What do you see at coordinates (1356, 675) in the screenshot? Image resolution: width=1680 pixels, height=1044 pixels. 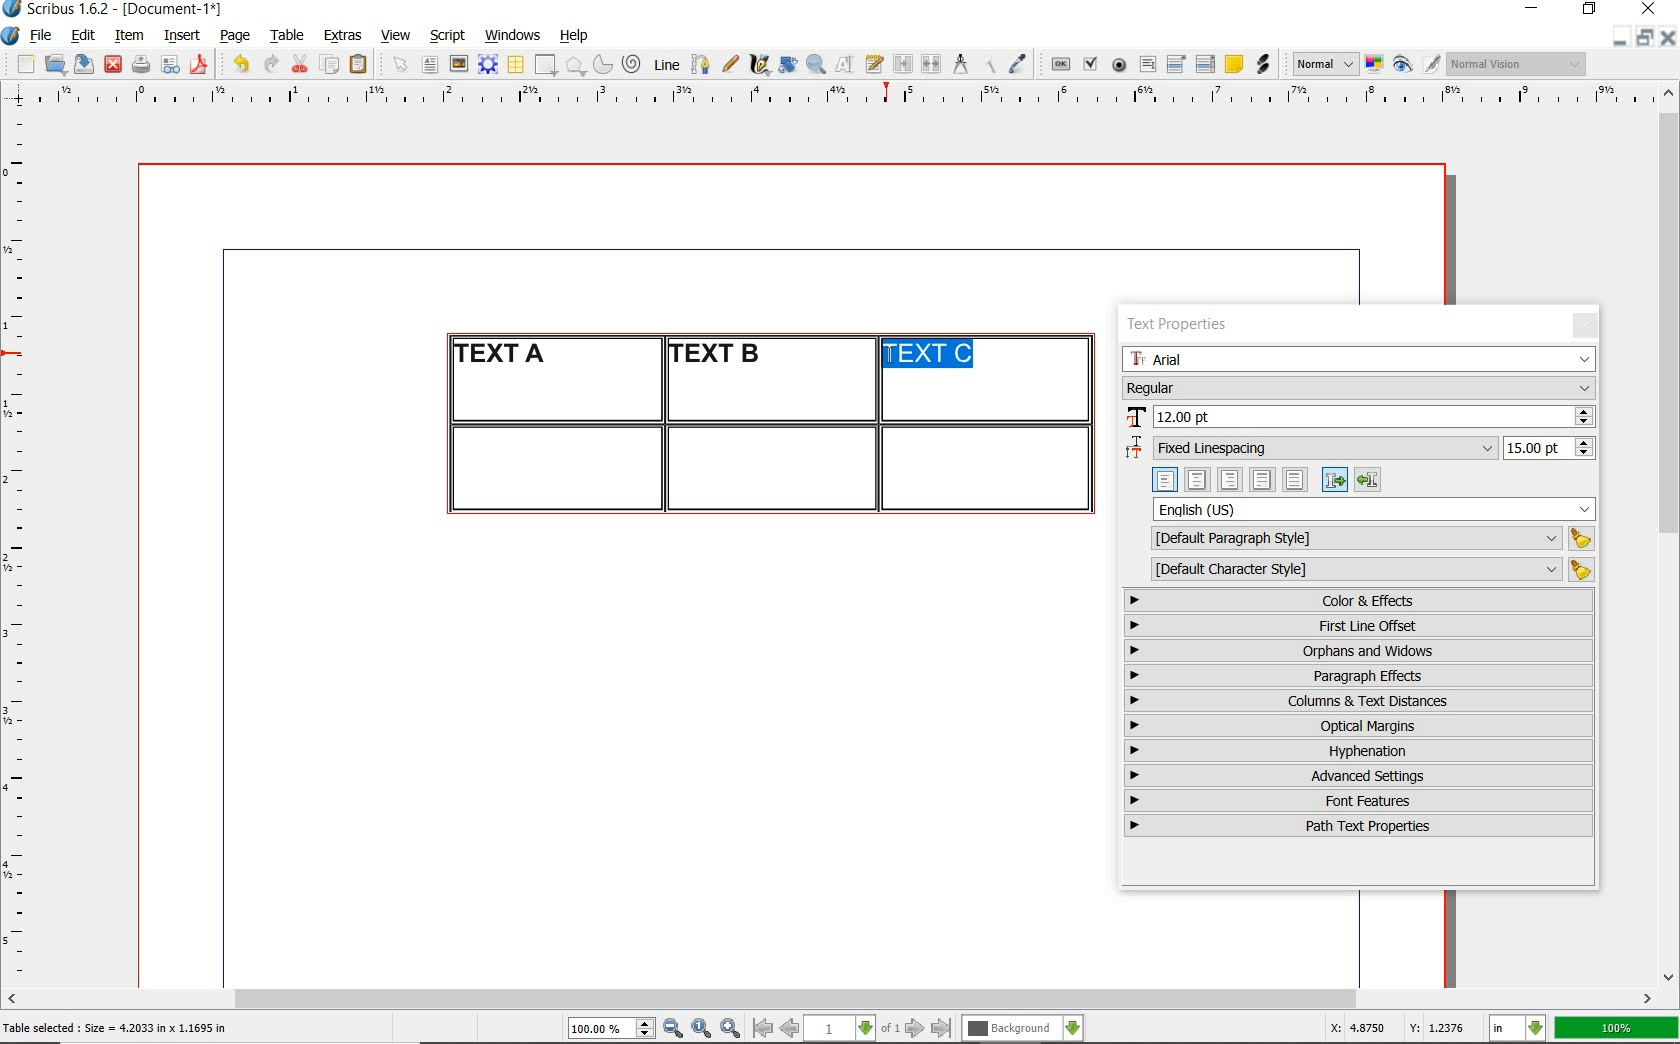 I see `paragraph effects` at bounding box center [1356, 675].